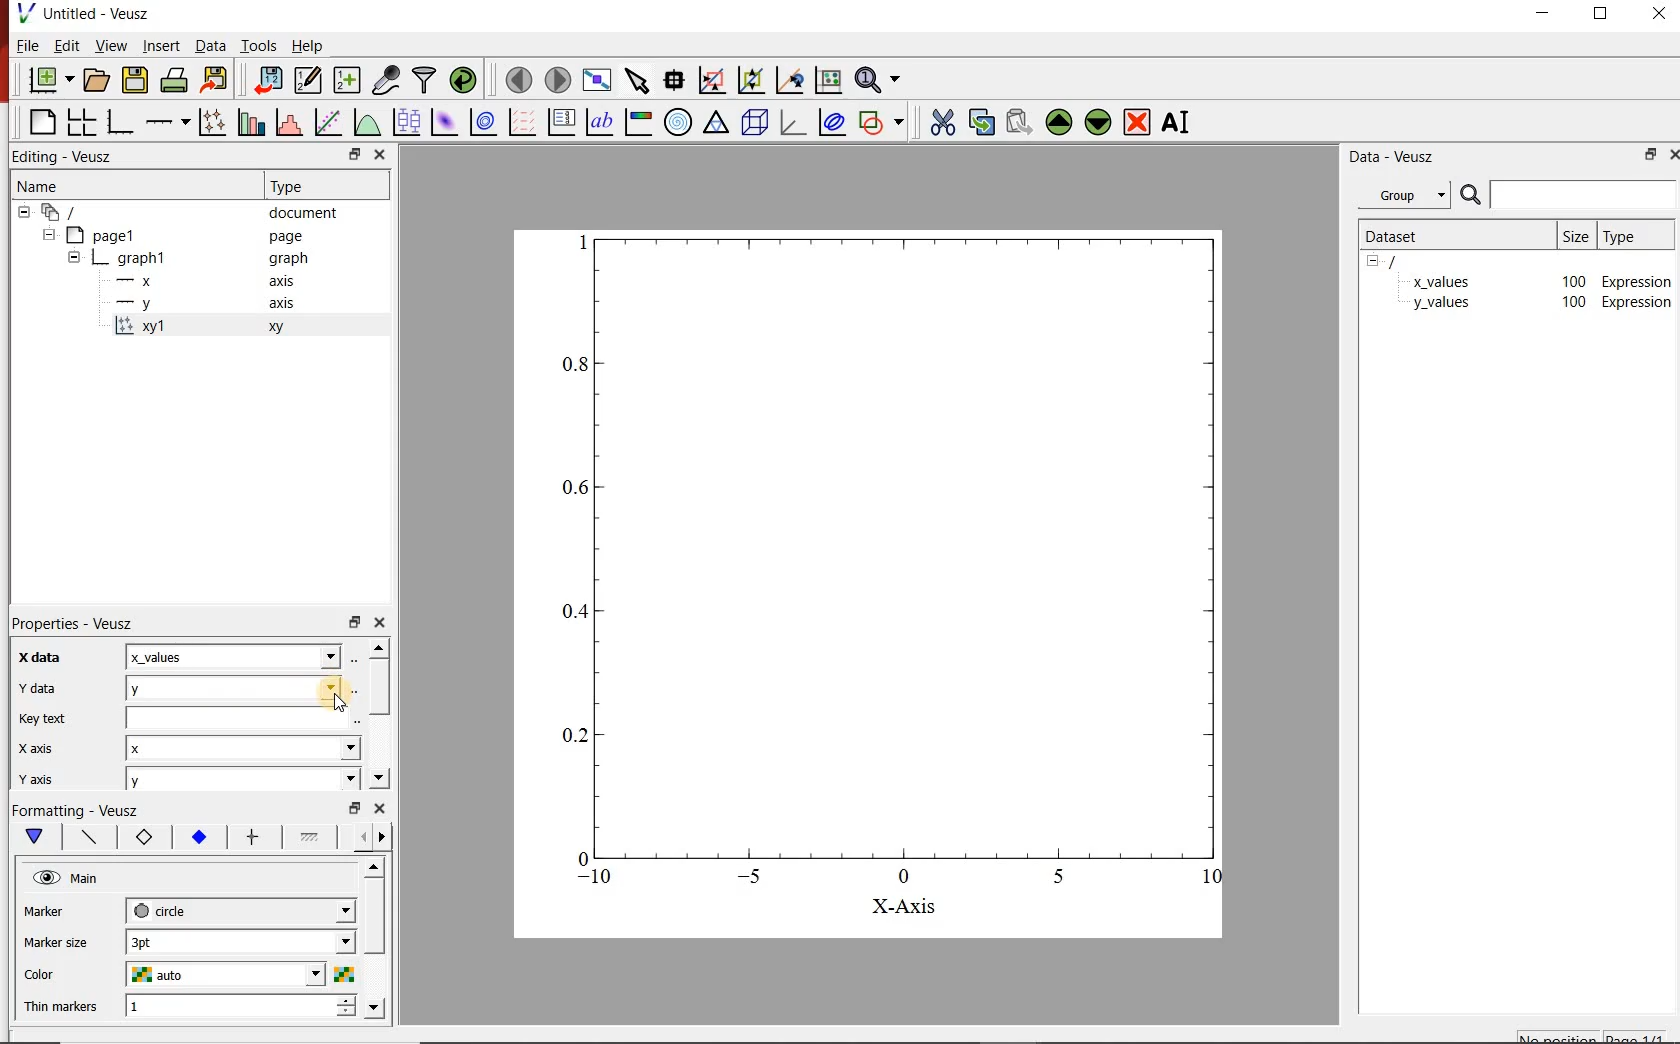 The height and width of the screenshot is (1044, 1680). I want to click on select items from the graph, so click(639, 80).